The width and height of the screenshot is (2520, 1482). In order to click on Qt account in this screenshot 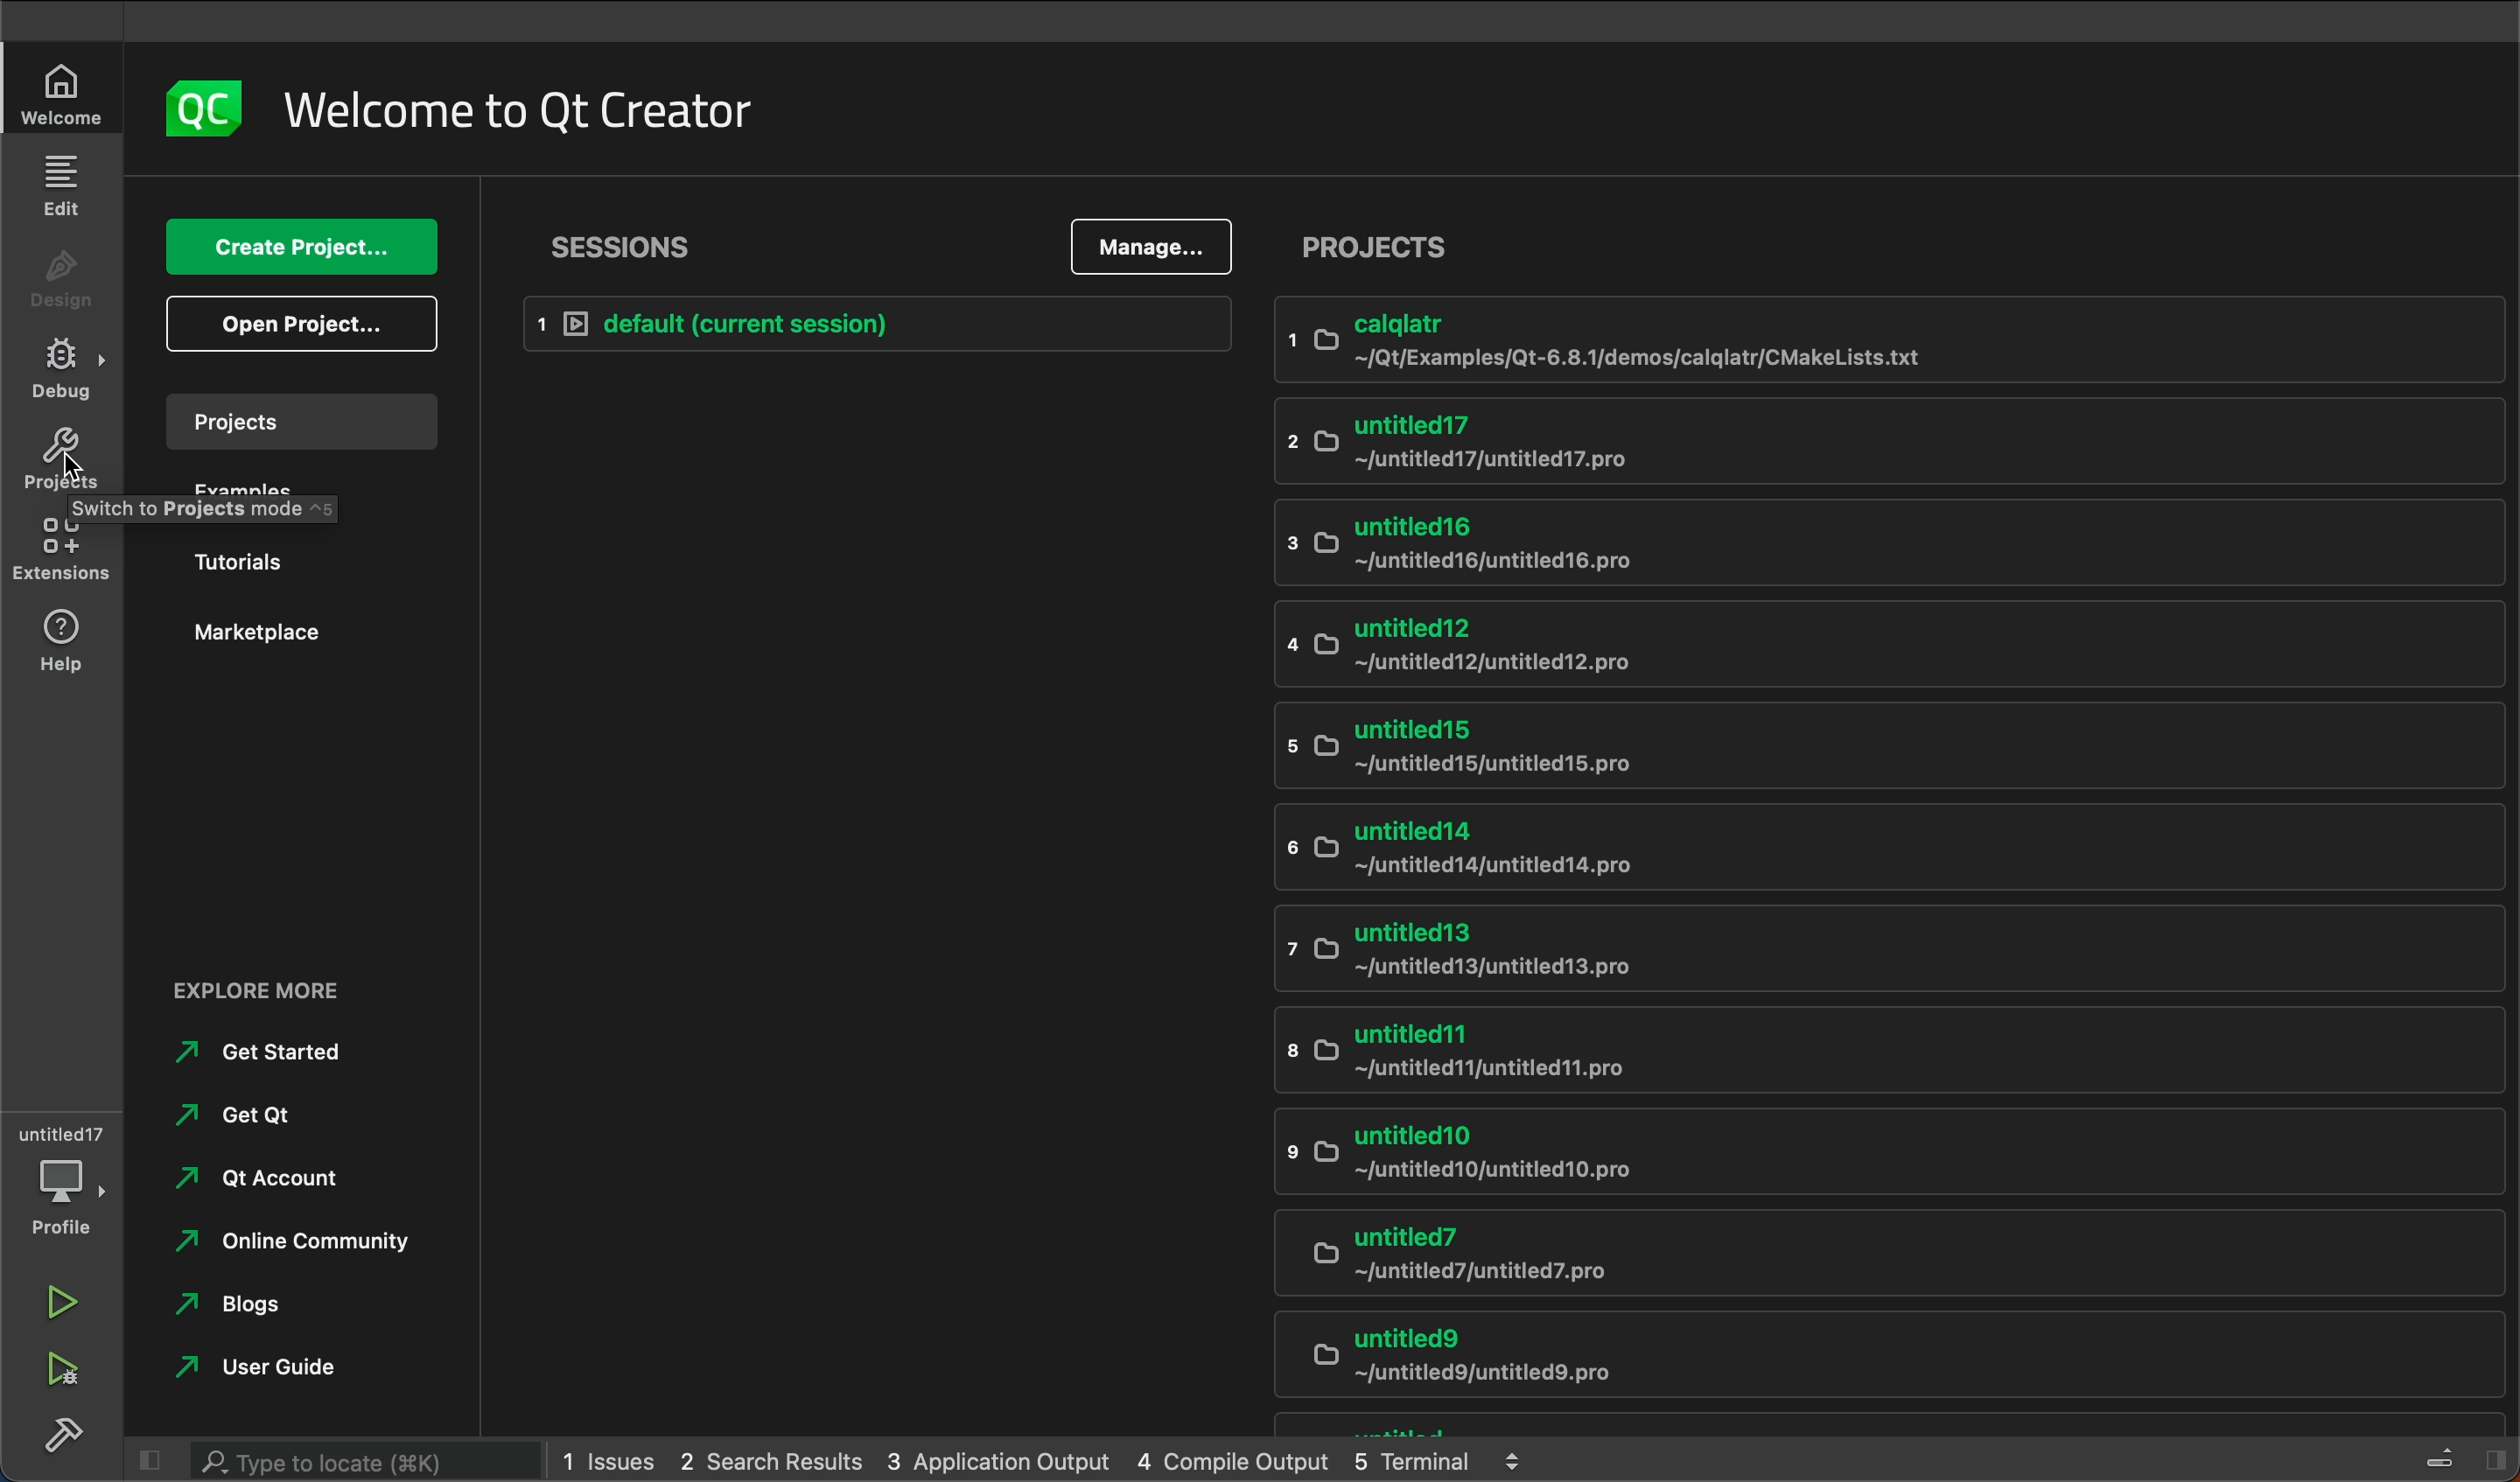, I will do `click(275, 1180)`.